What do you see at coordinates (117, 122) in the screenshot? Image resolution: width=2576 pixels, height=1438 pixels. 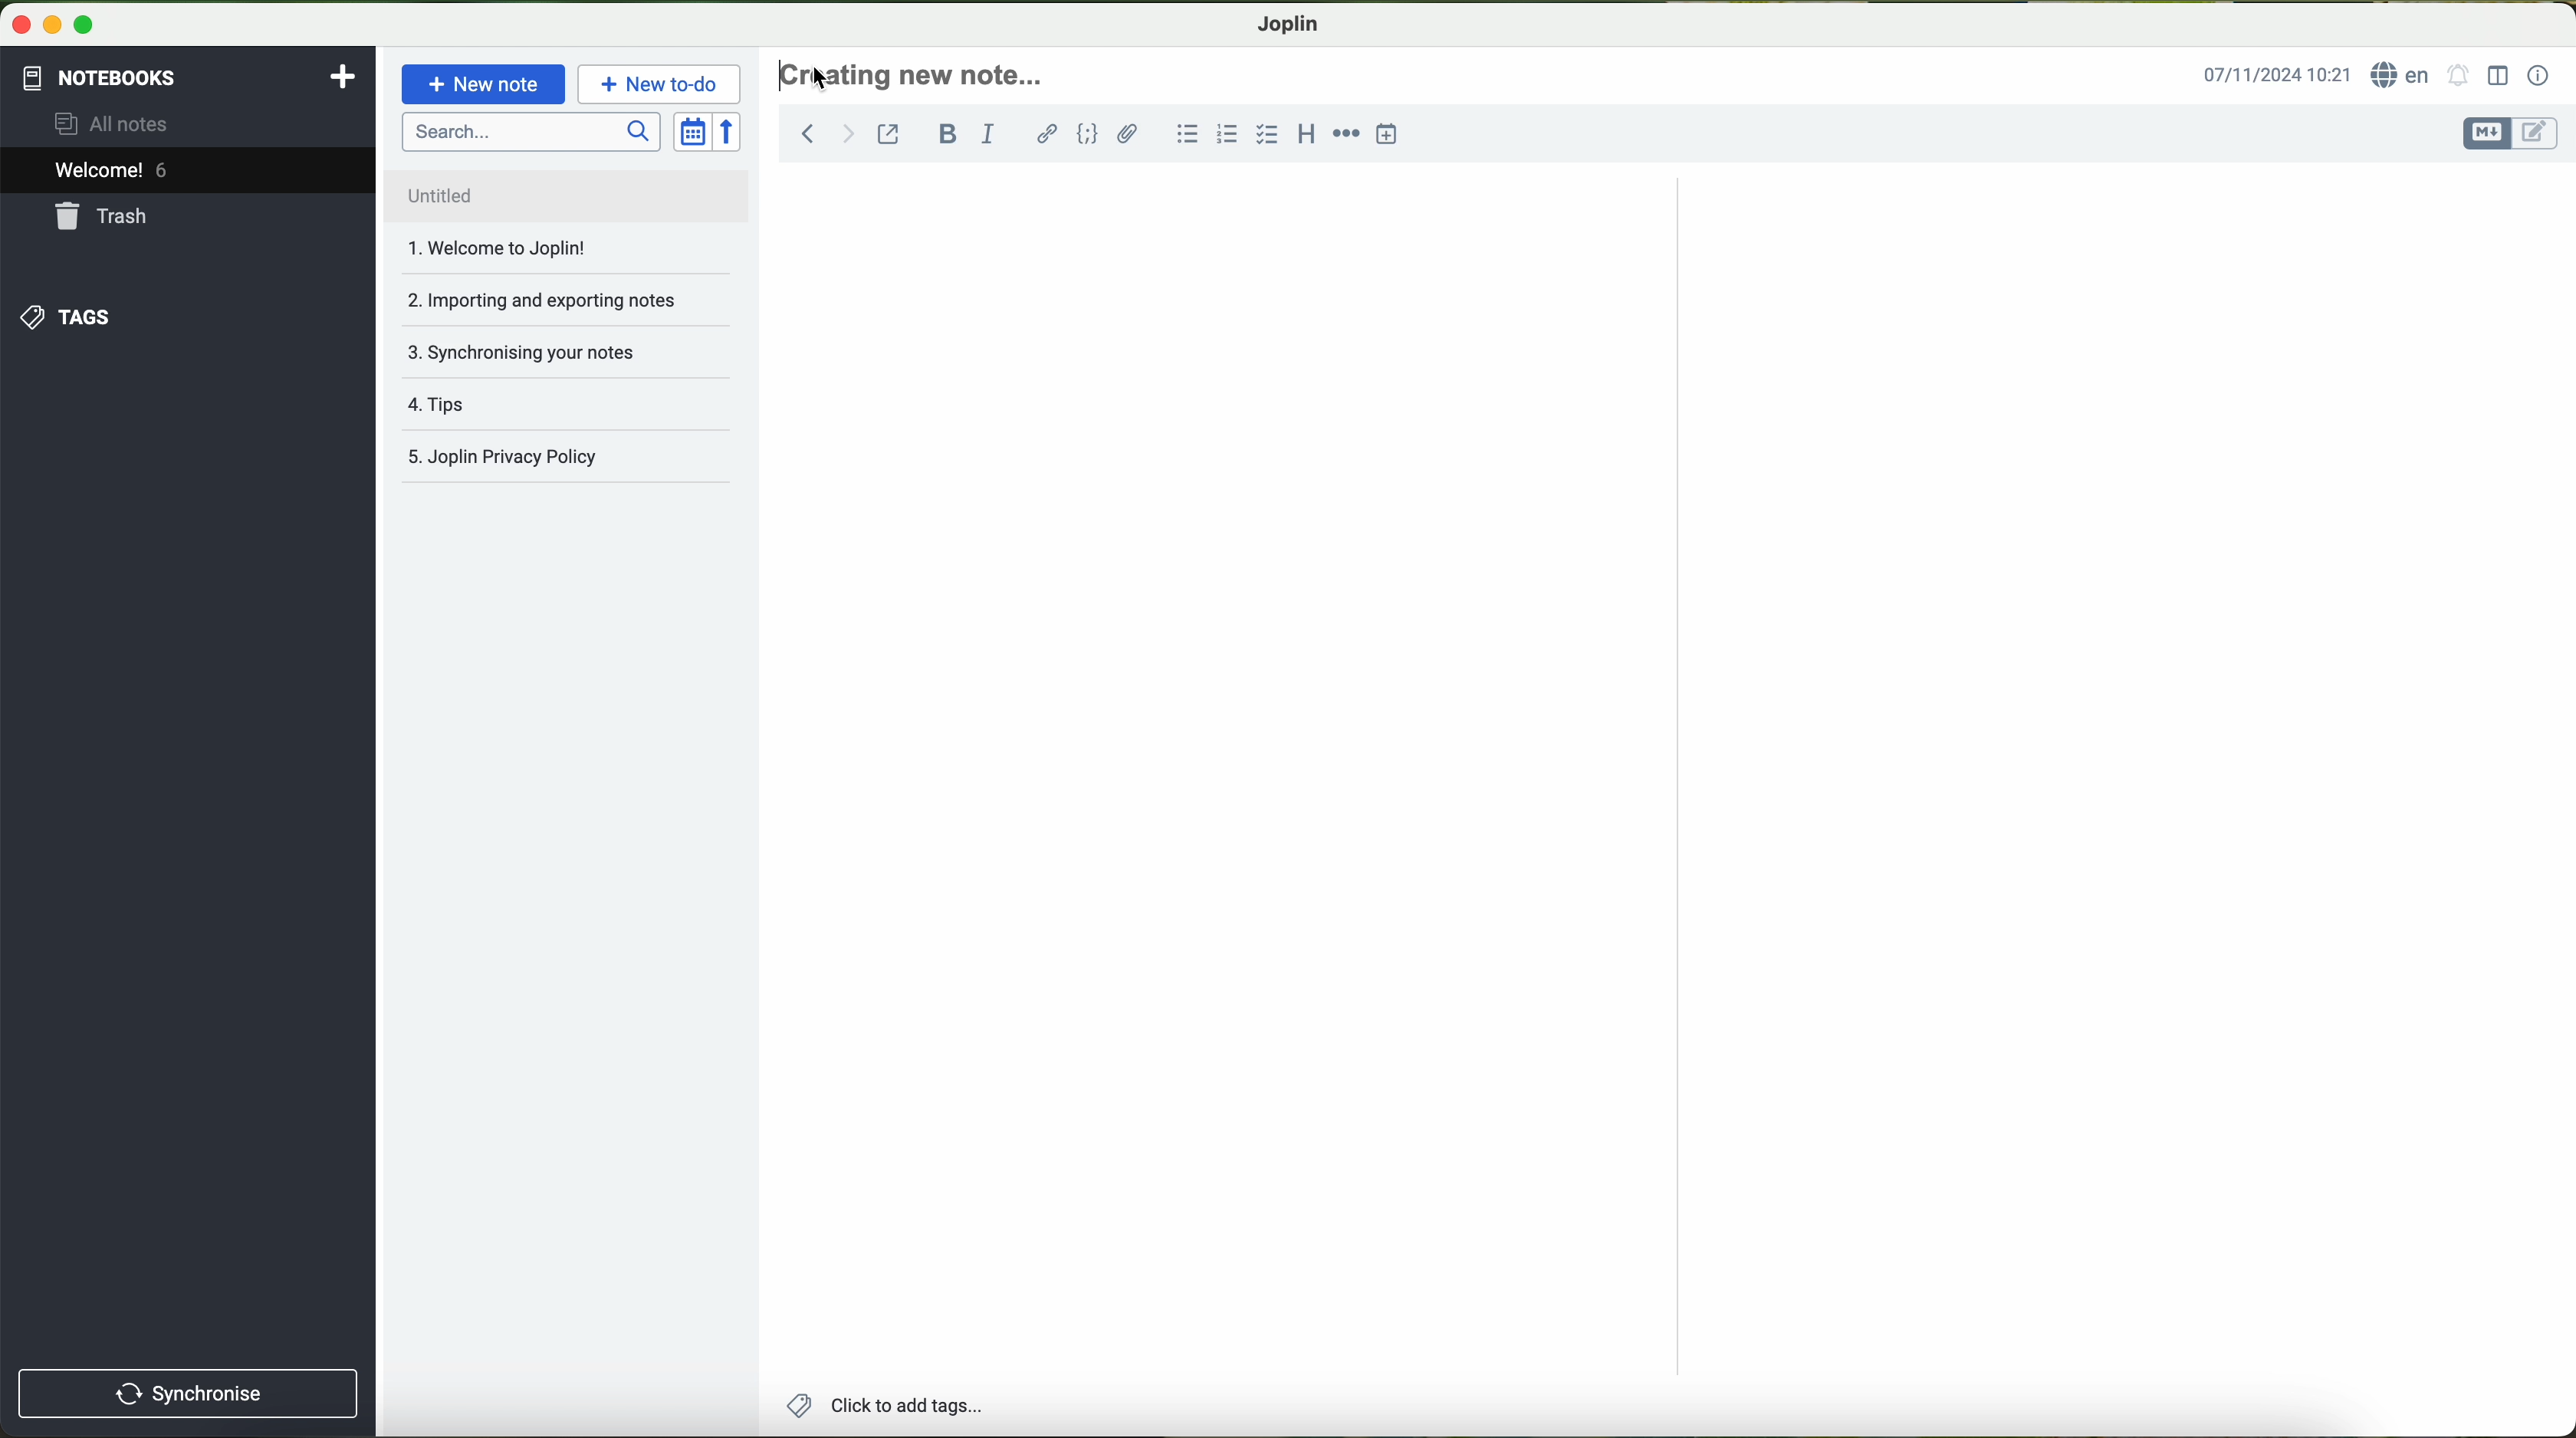 I see `all notes` at bounding box center [117, 122].